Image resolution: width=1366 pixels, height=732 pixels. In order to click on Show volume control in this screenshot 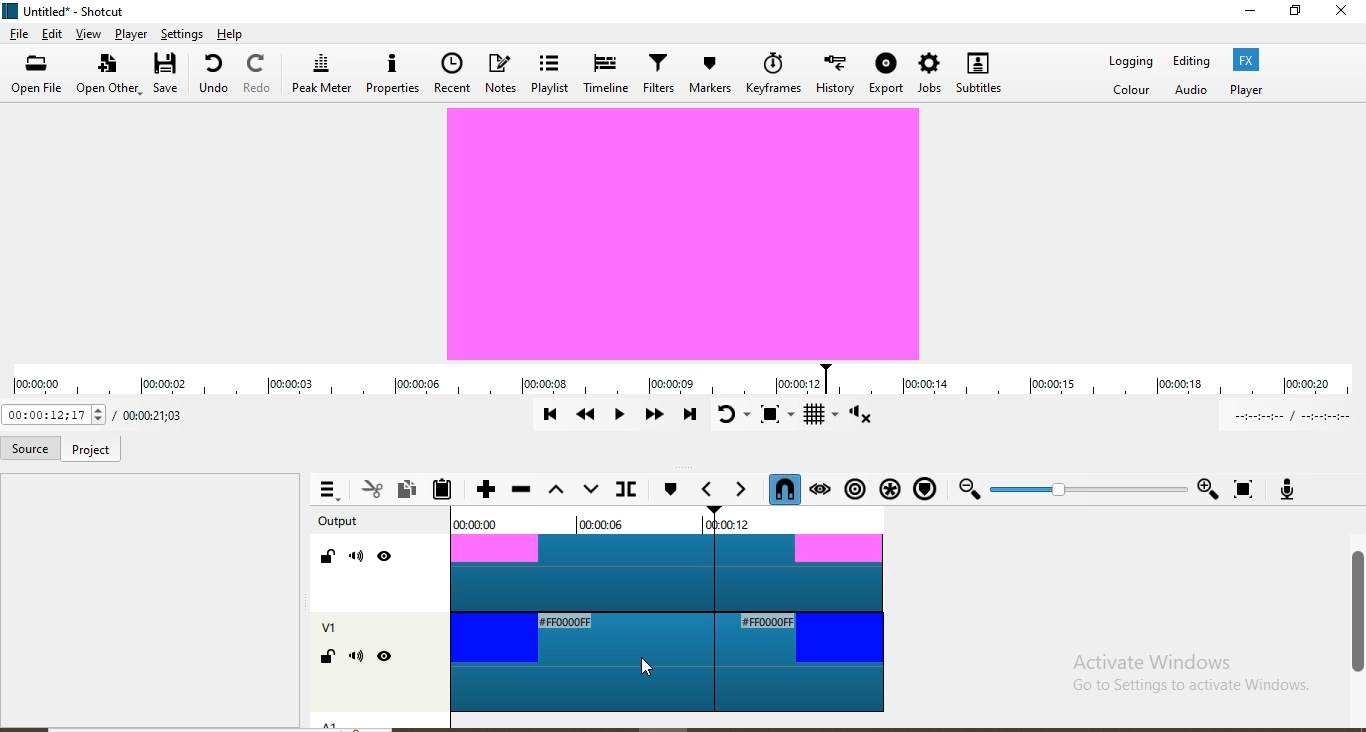, I will do `click(875, 416)`.